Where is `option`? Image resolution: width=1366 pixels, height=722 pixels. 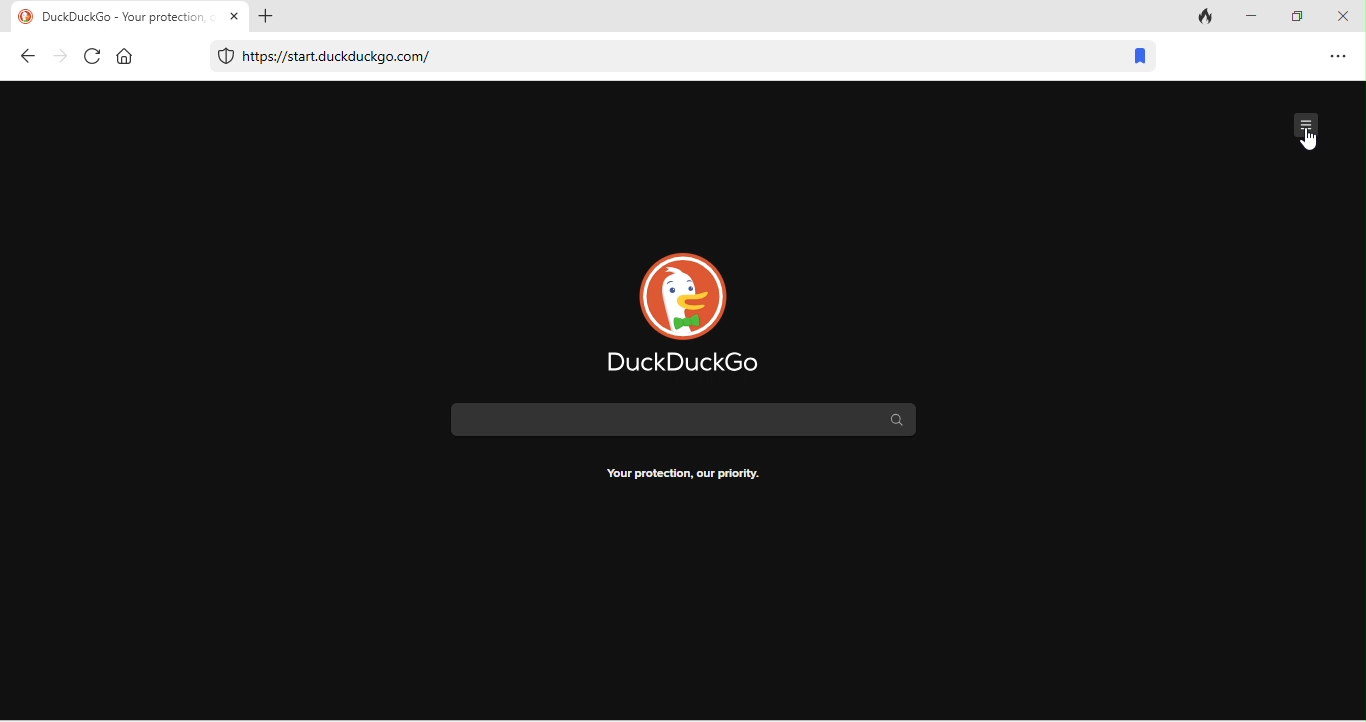
option is located at coordinates (1336, 55).